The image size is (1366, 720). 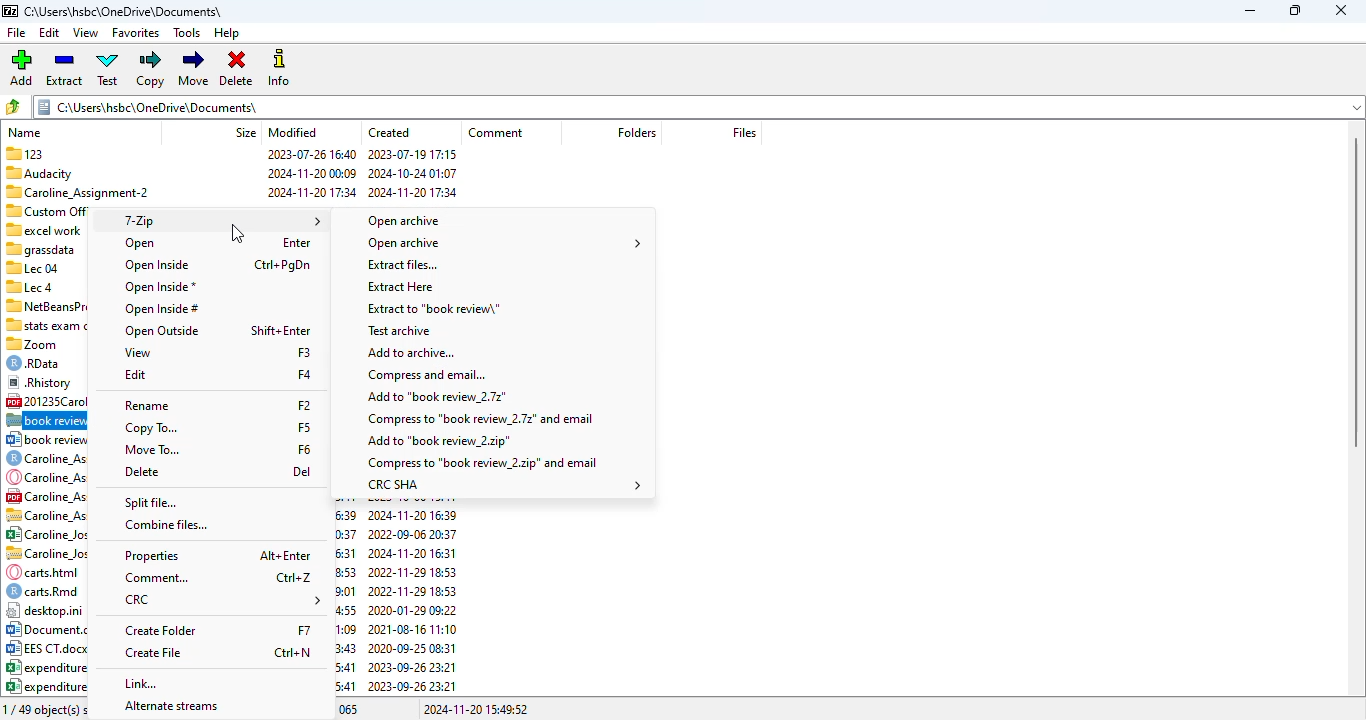 I want to click on comment, so click(x=157, y=579).